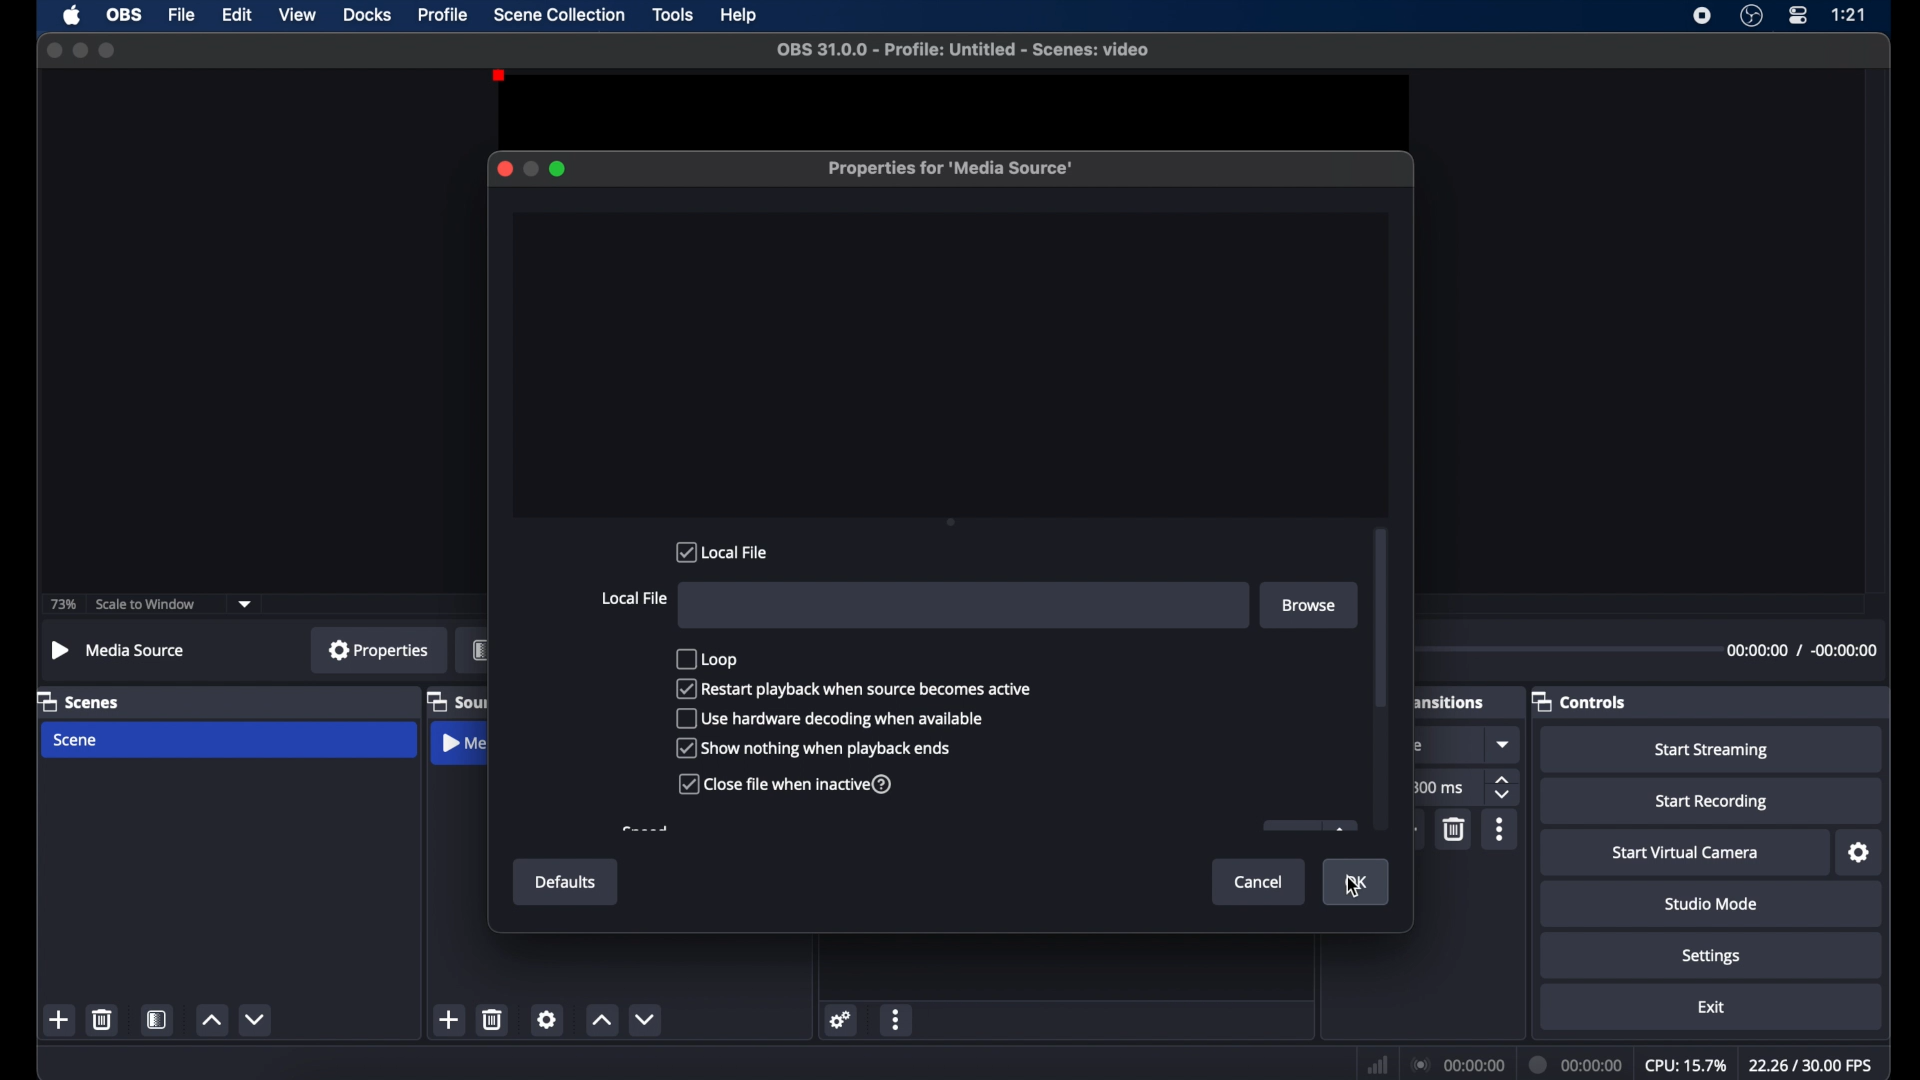 The image size is (1920, 1080). I want to click on luma wipe, so click(1422, 745).